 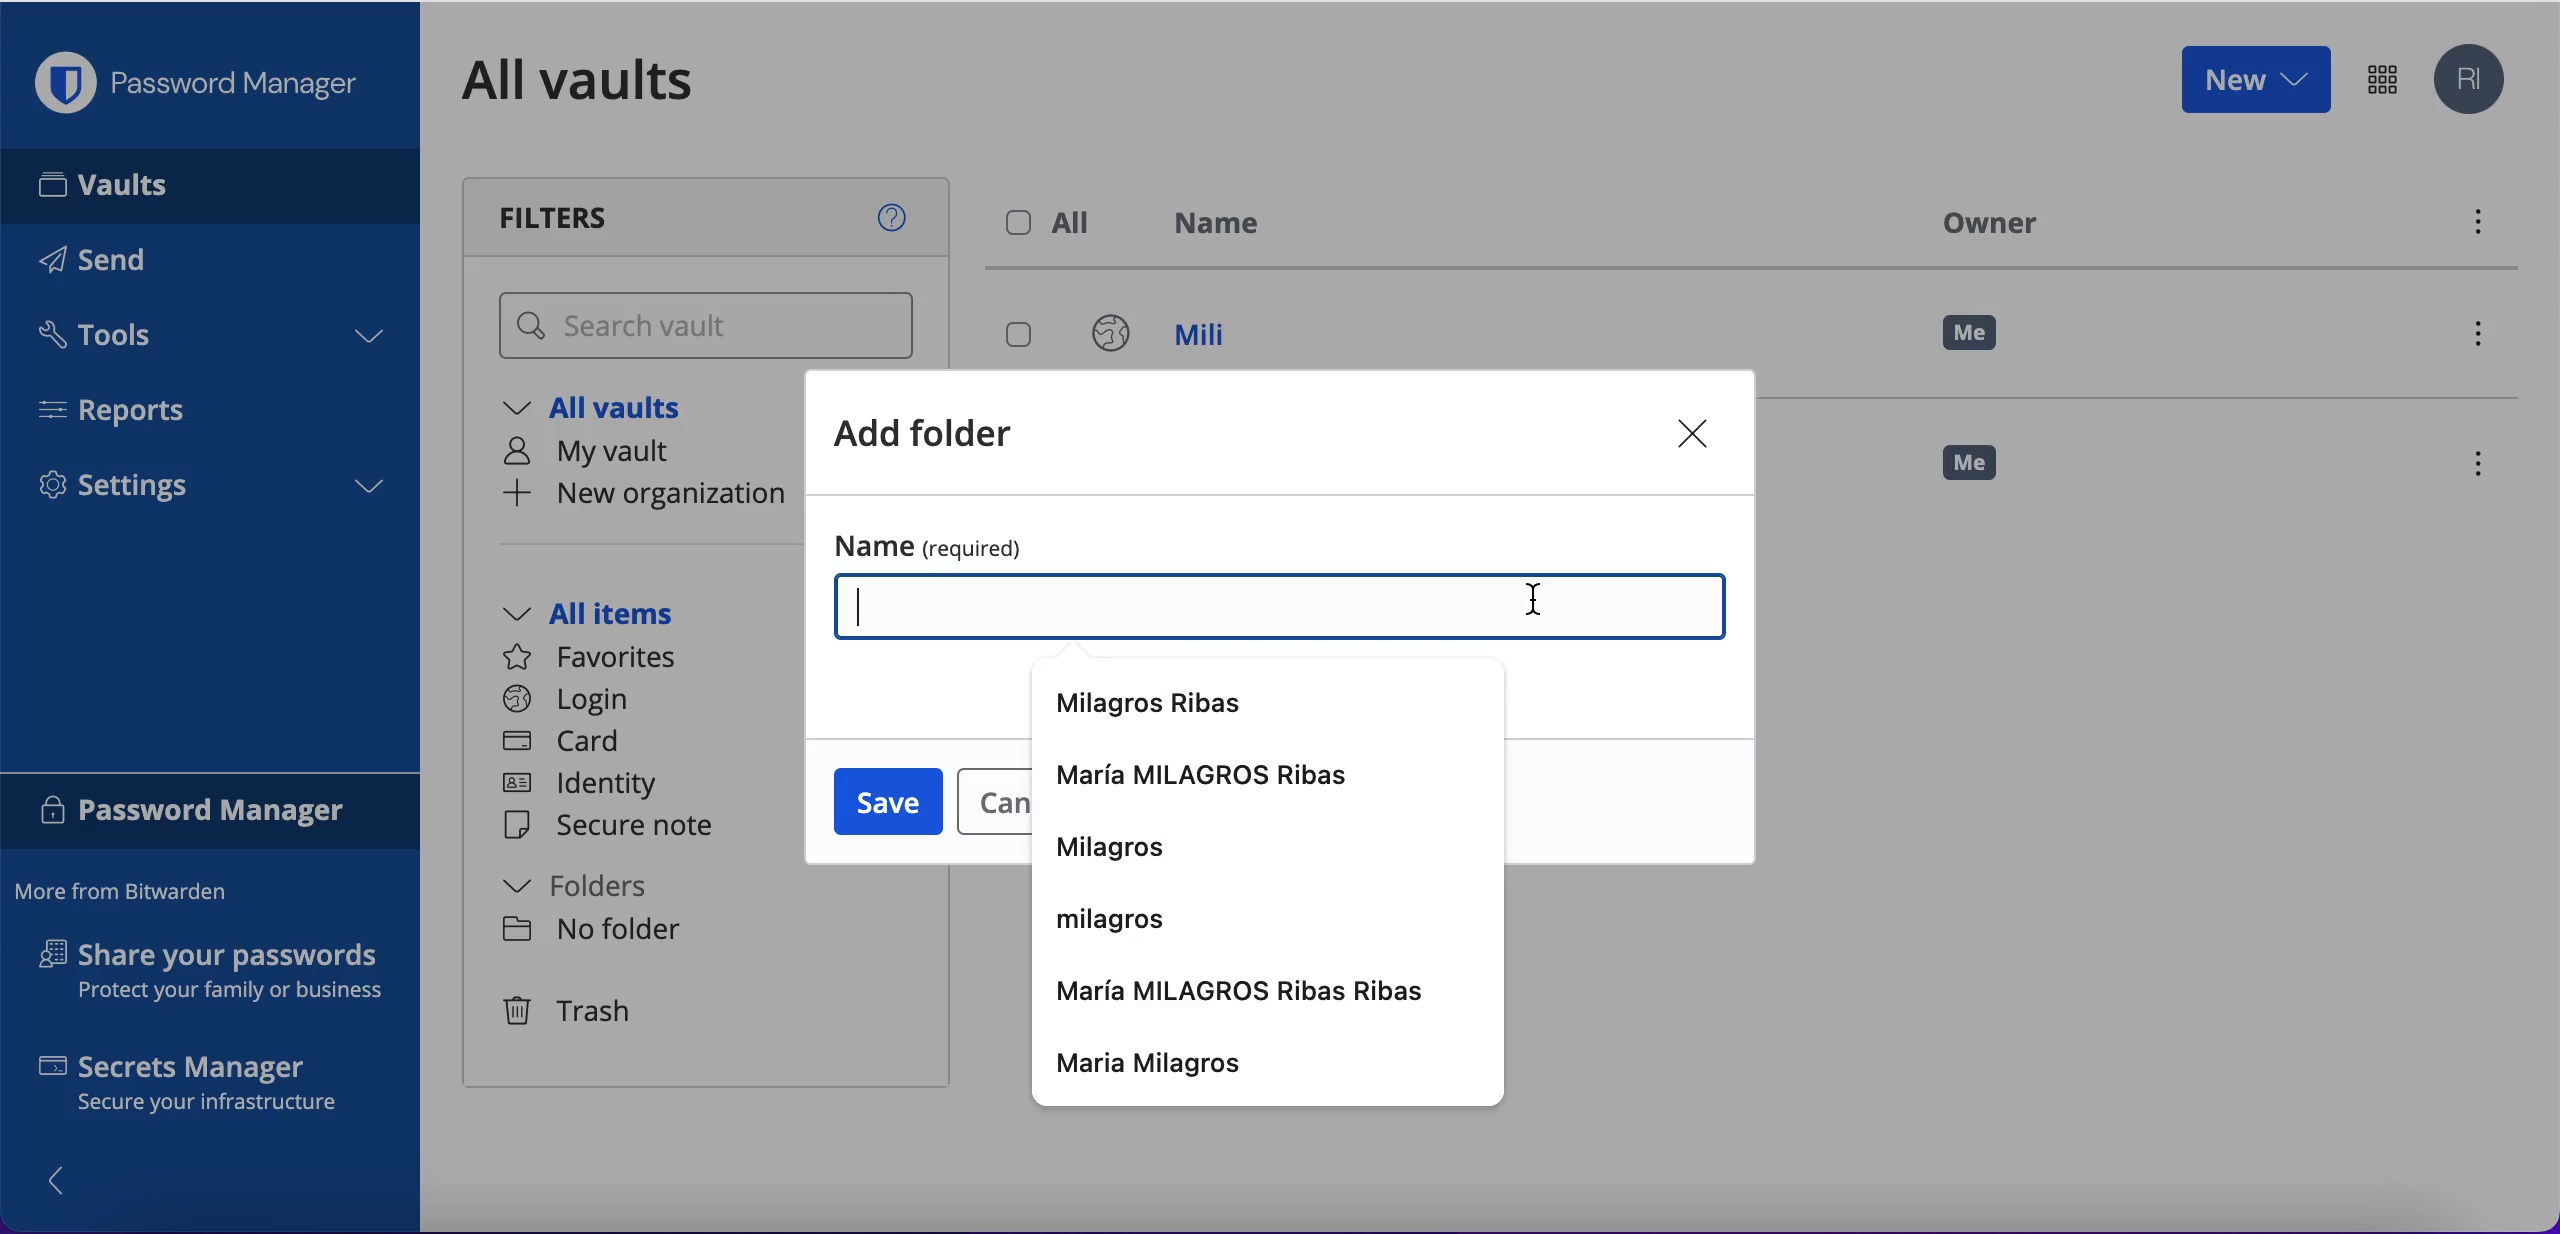 What do you see at coordinates (208, 341) in the screenshot?
I see `tools` at bounding box center [208, 341].